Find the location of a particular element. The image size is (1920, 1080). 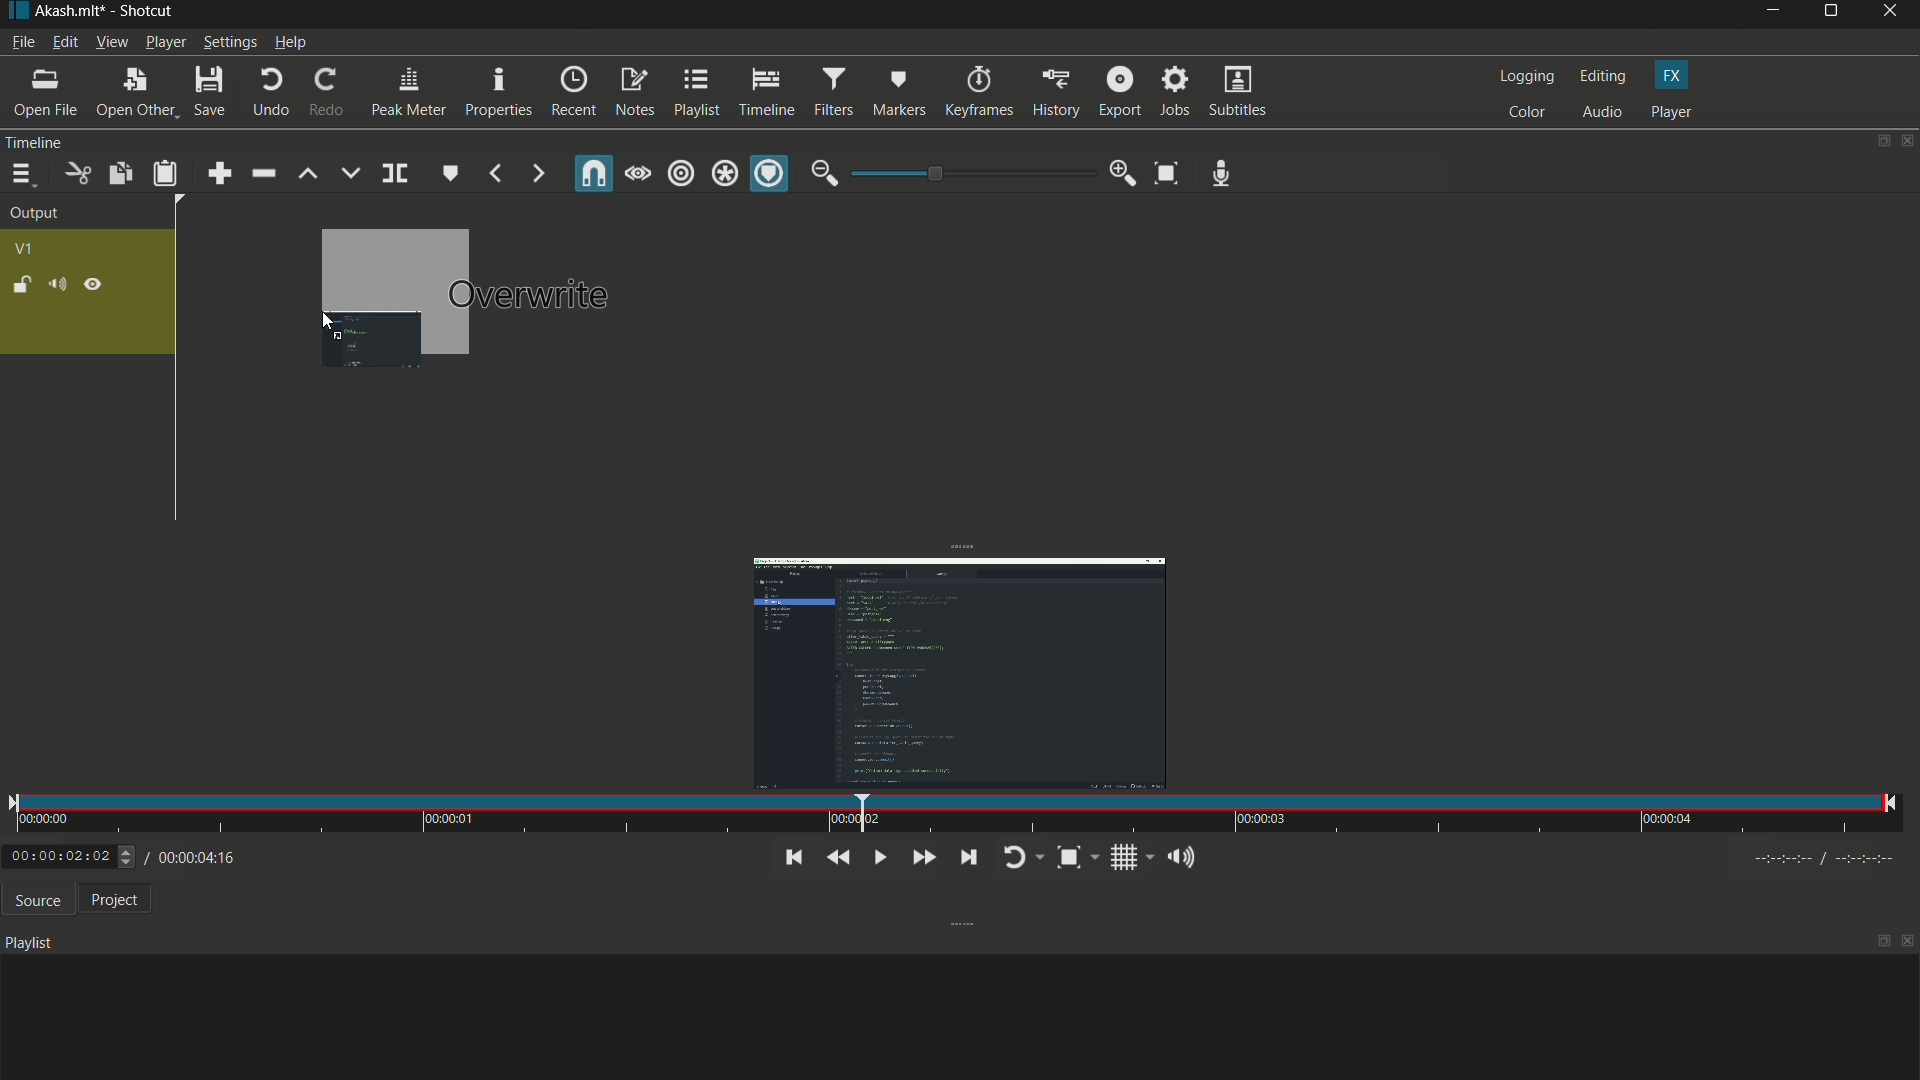

maximize is located at coordinates (1883, 941).